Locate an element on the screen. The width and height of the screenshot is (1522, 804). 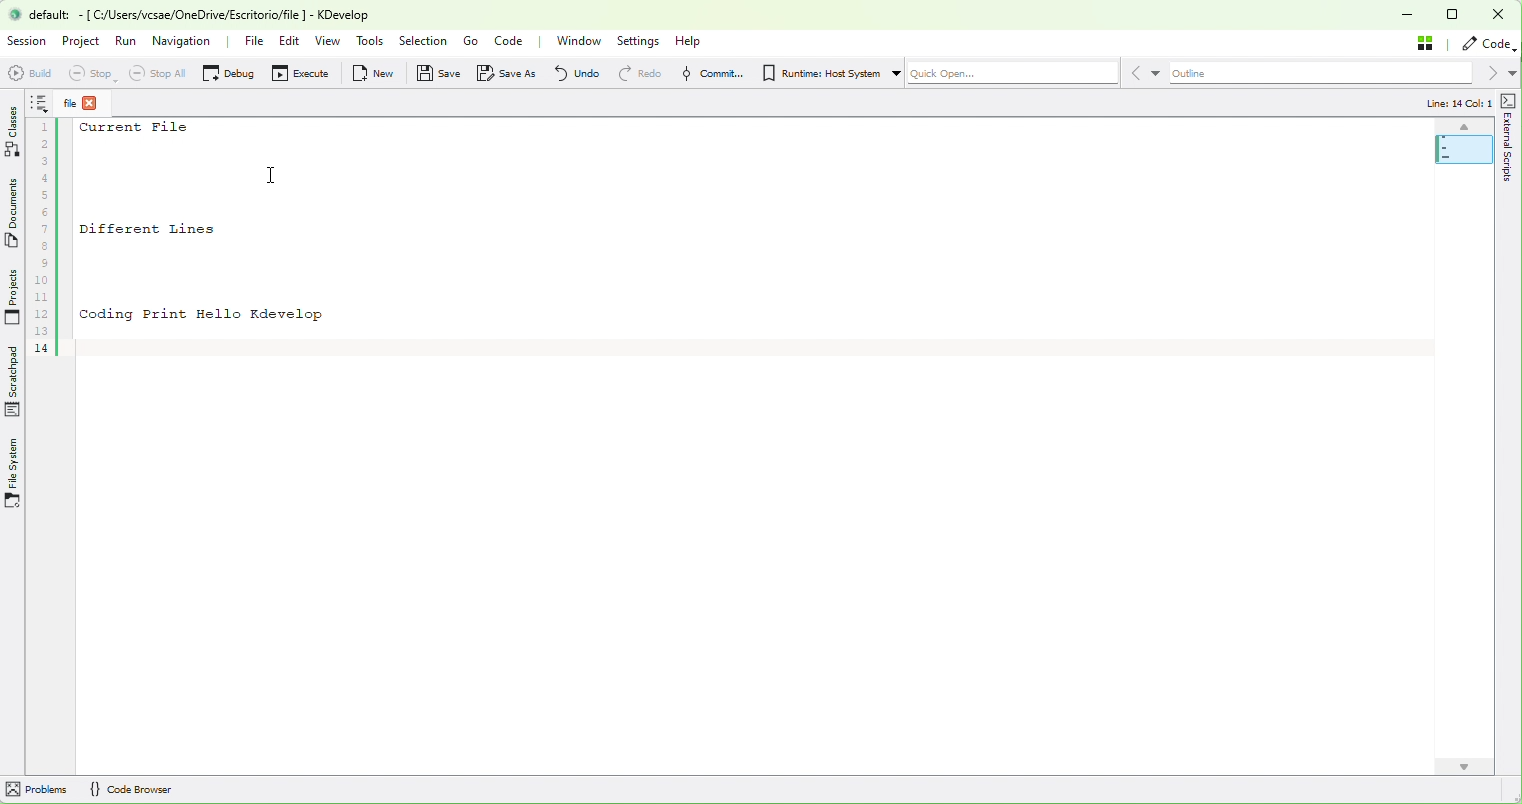
Debug is located at coordinates (225, 74).